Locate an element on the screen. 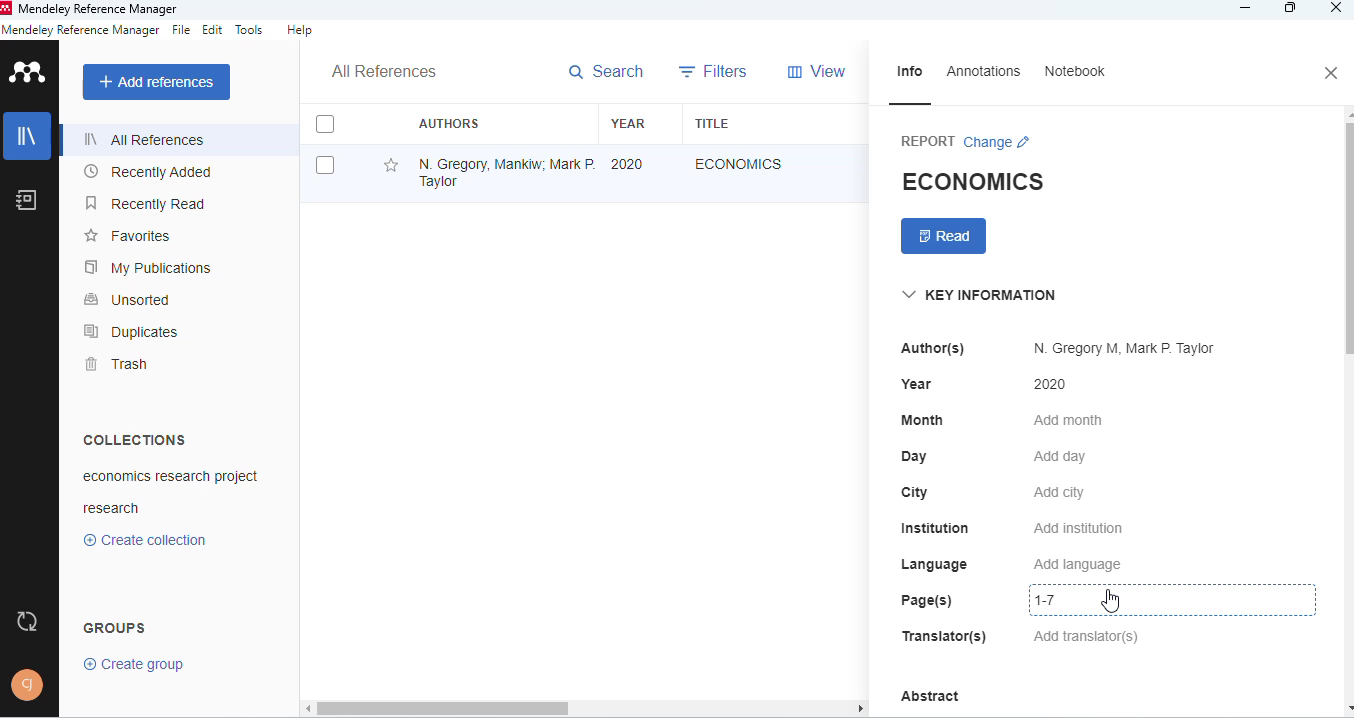 The width and height of the screenshot is (1354, 718). maximize is located at coordinates (1291, 9).